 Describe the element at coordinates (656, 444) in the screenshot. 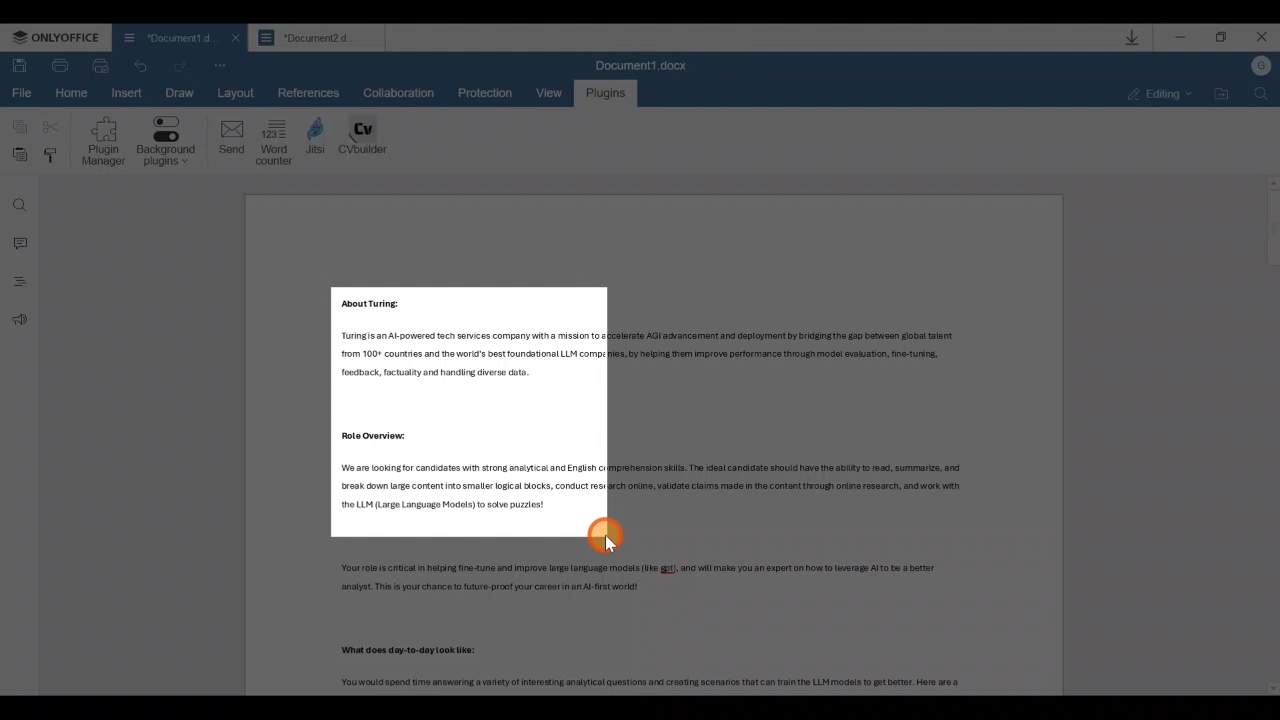

I see `Working area` at that location.